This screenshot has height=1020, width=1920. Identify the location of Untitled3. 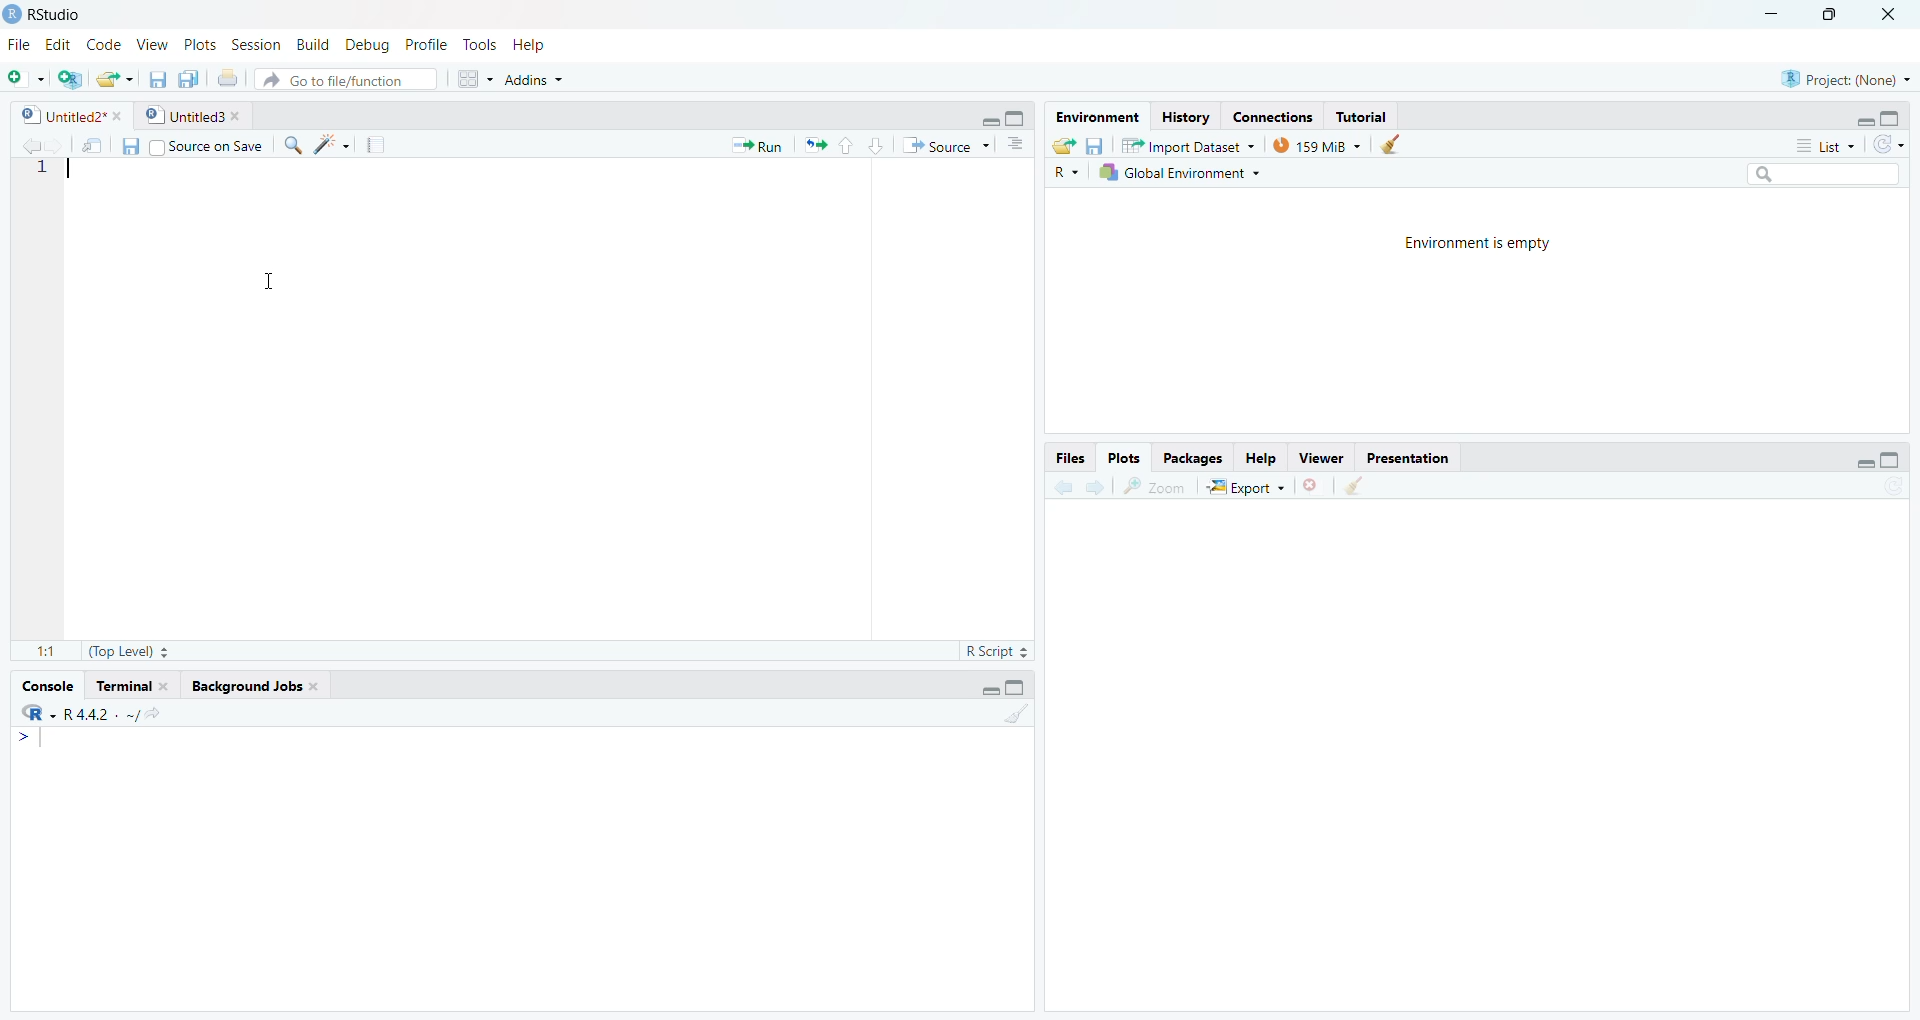
(196, 116).